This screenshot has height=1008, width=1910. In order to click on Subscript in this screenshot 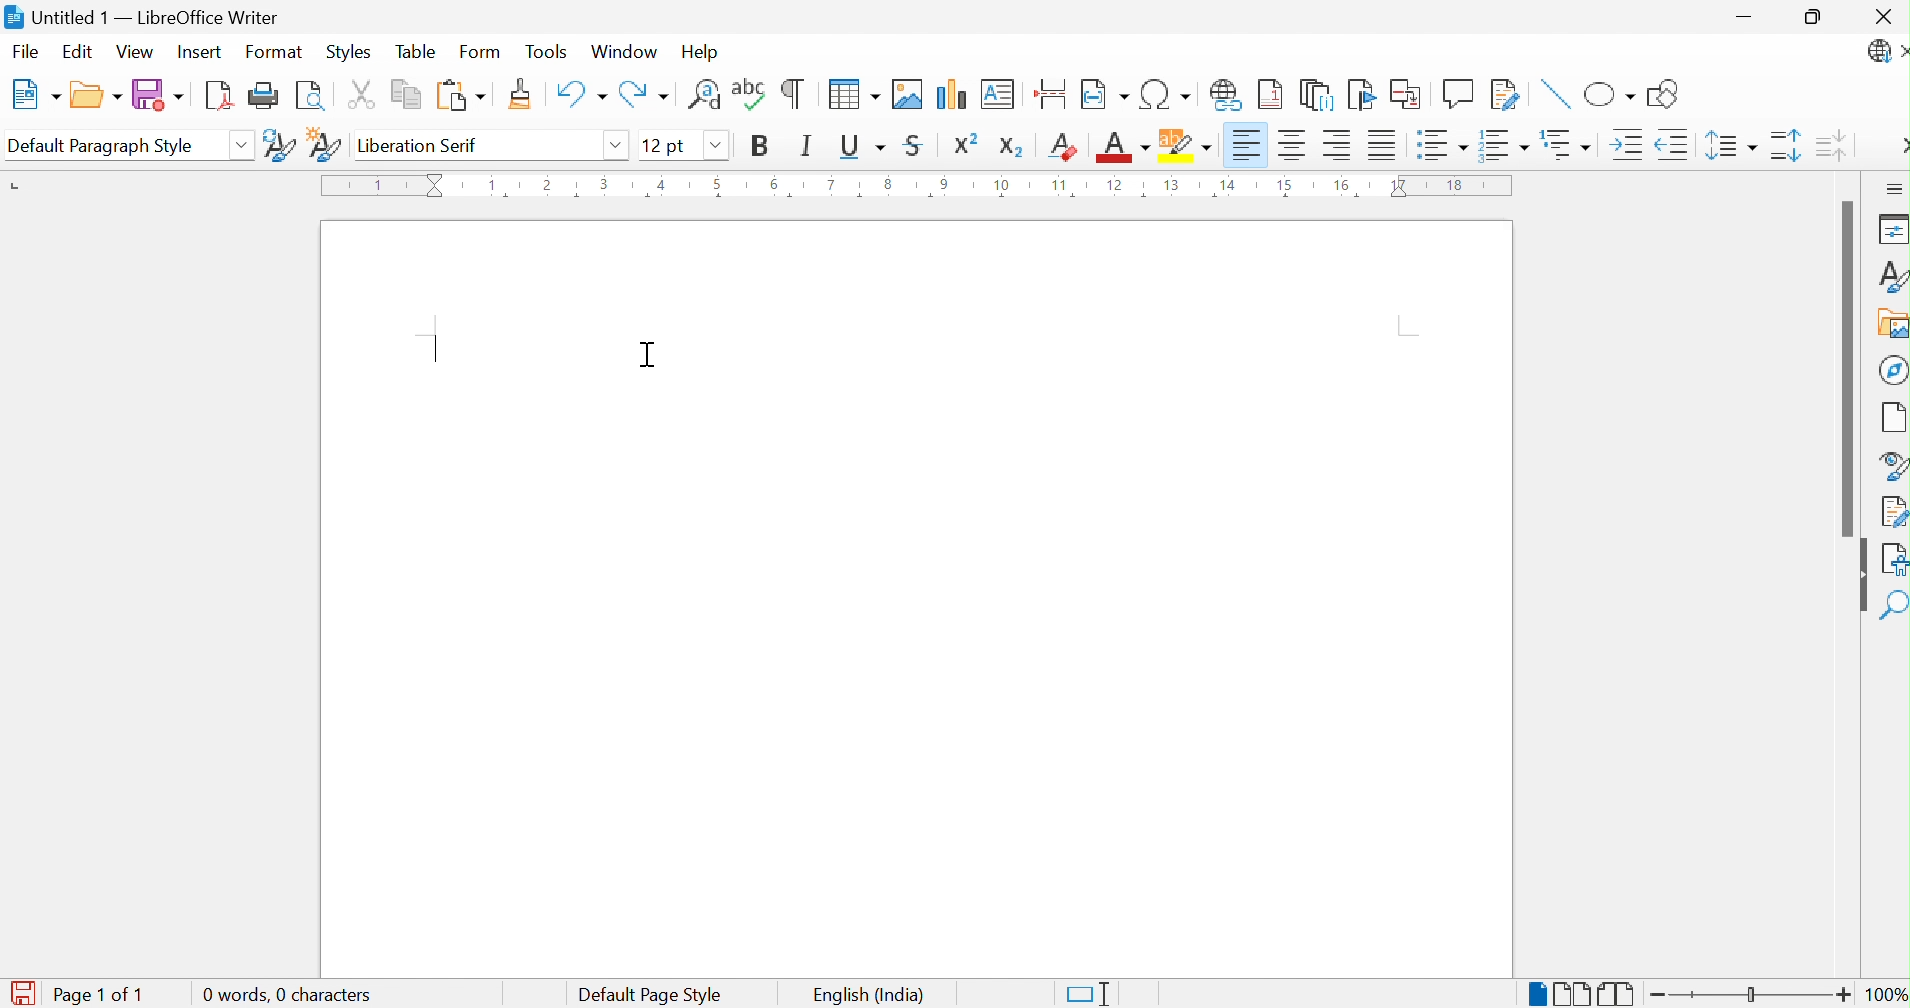, I will do `click(1012, 146)`.